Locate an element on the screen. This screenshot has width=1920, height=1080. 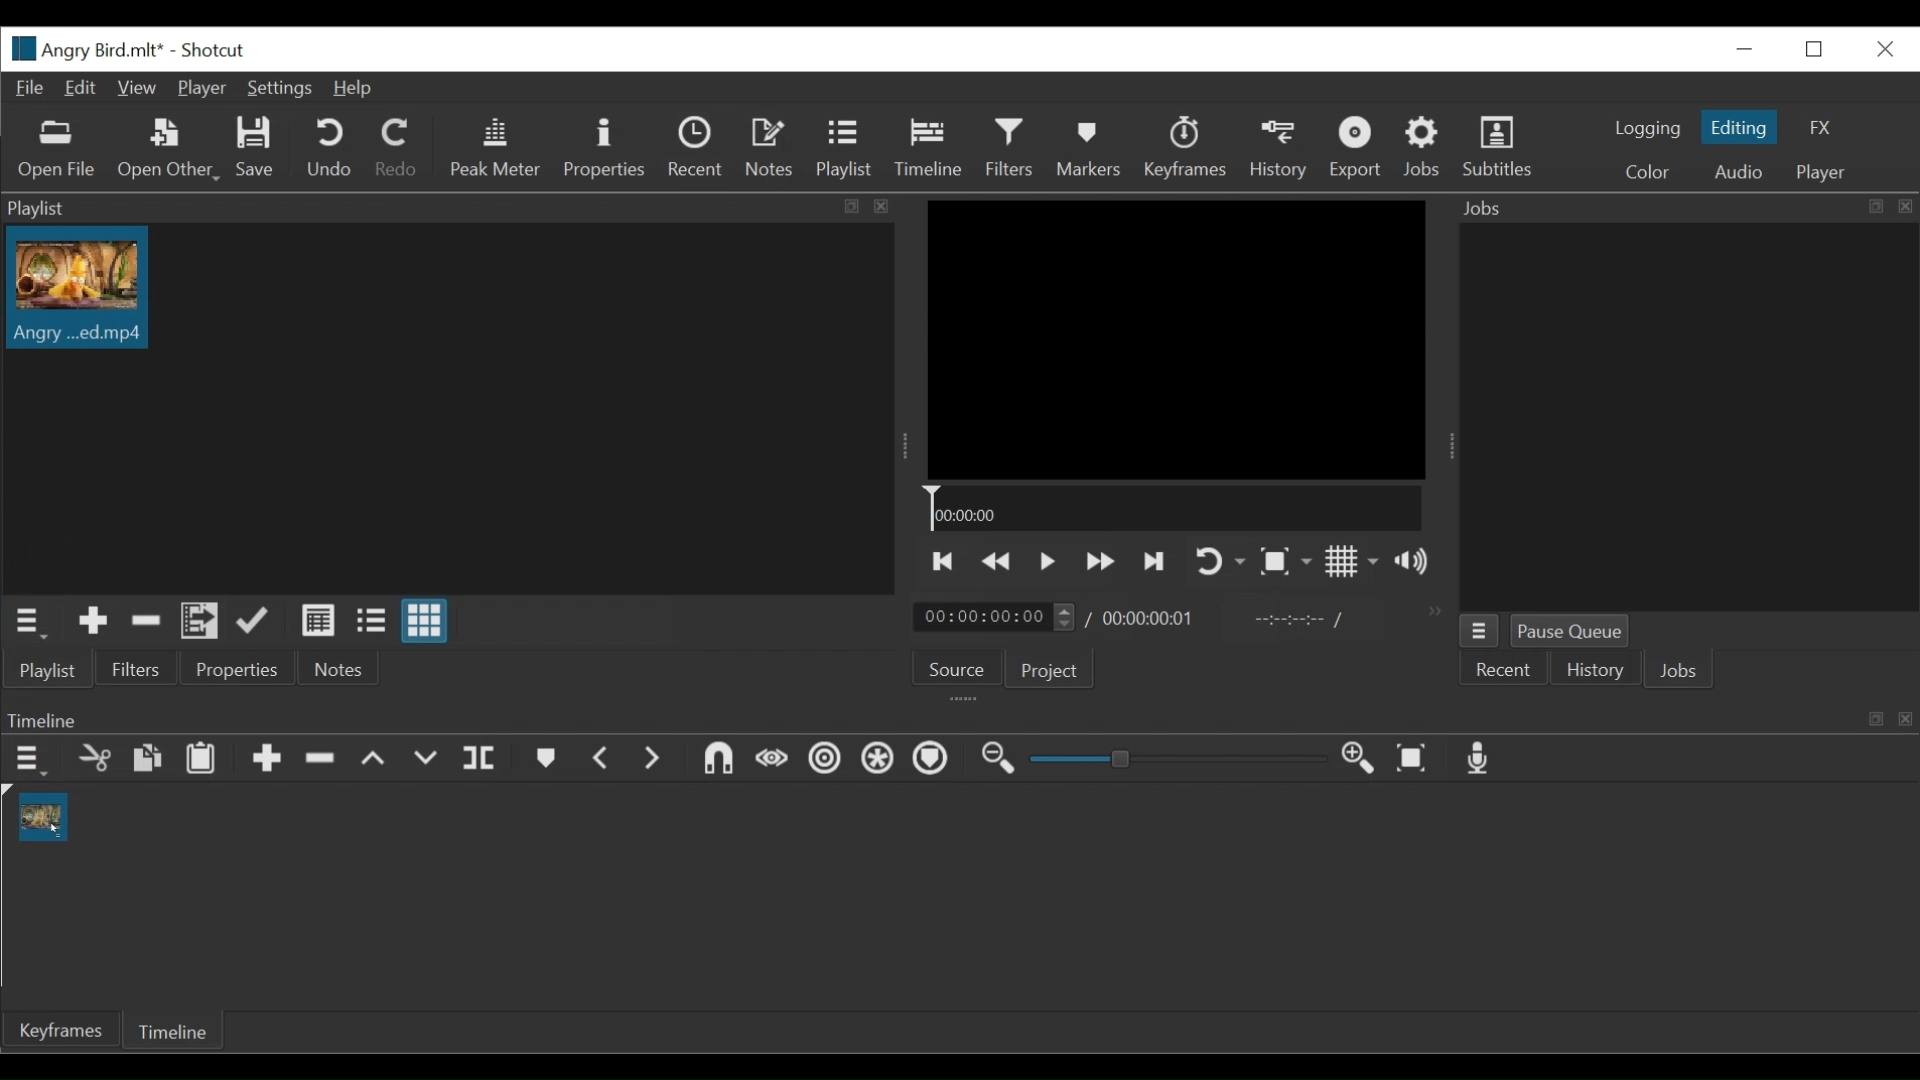
Shotcut is located at coordinates (219, 49).